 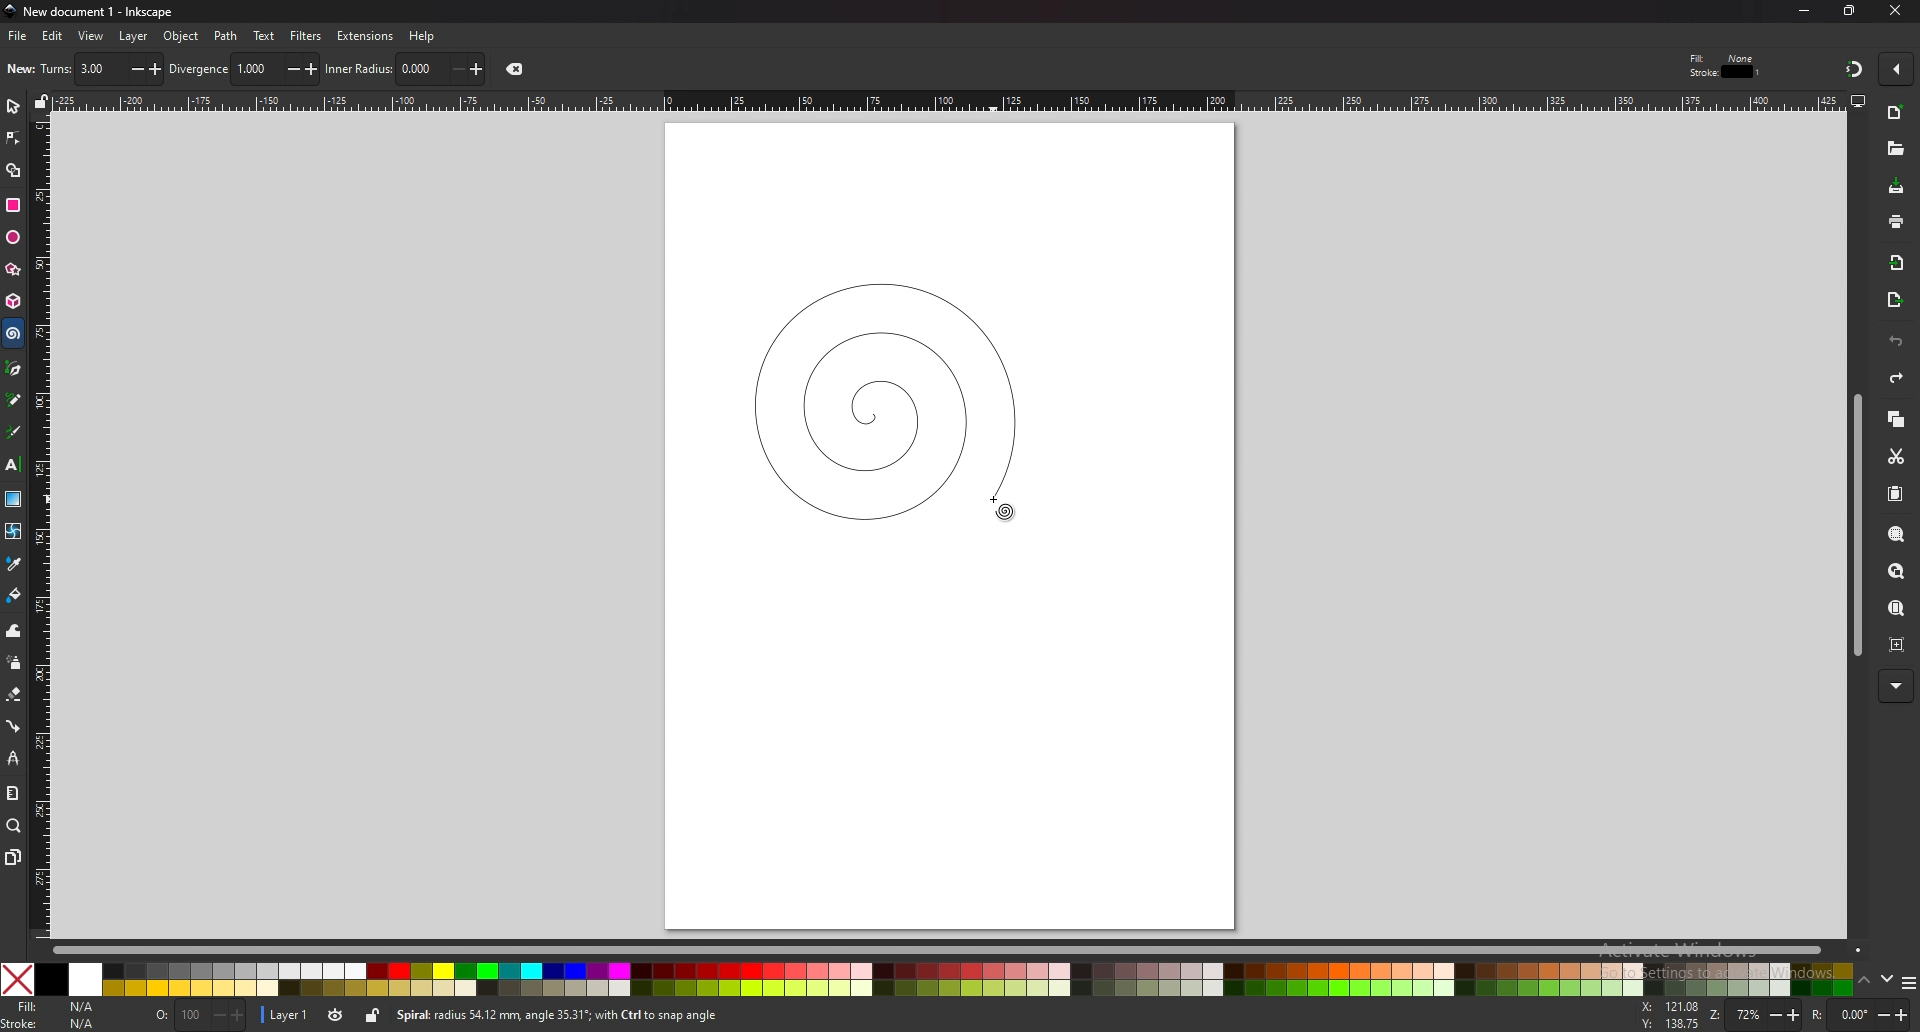 What do you see at coordinates (13, 170) in the screenshot?
I see `shape builder` at bounding box center [13, 170].